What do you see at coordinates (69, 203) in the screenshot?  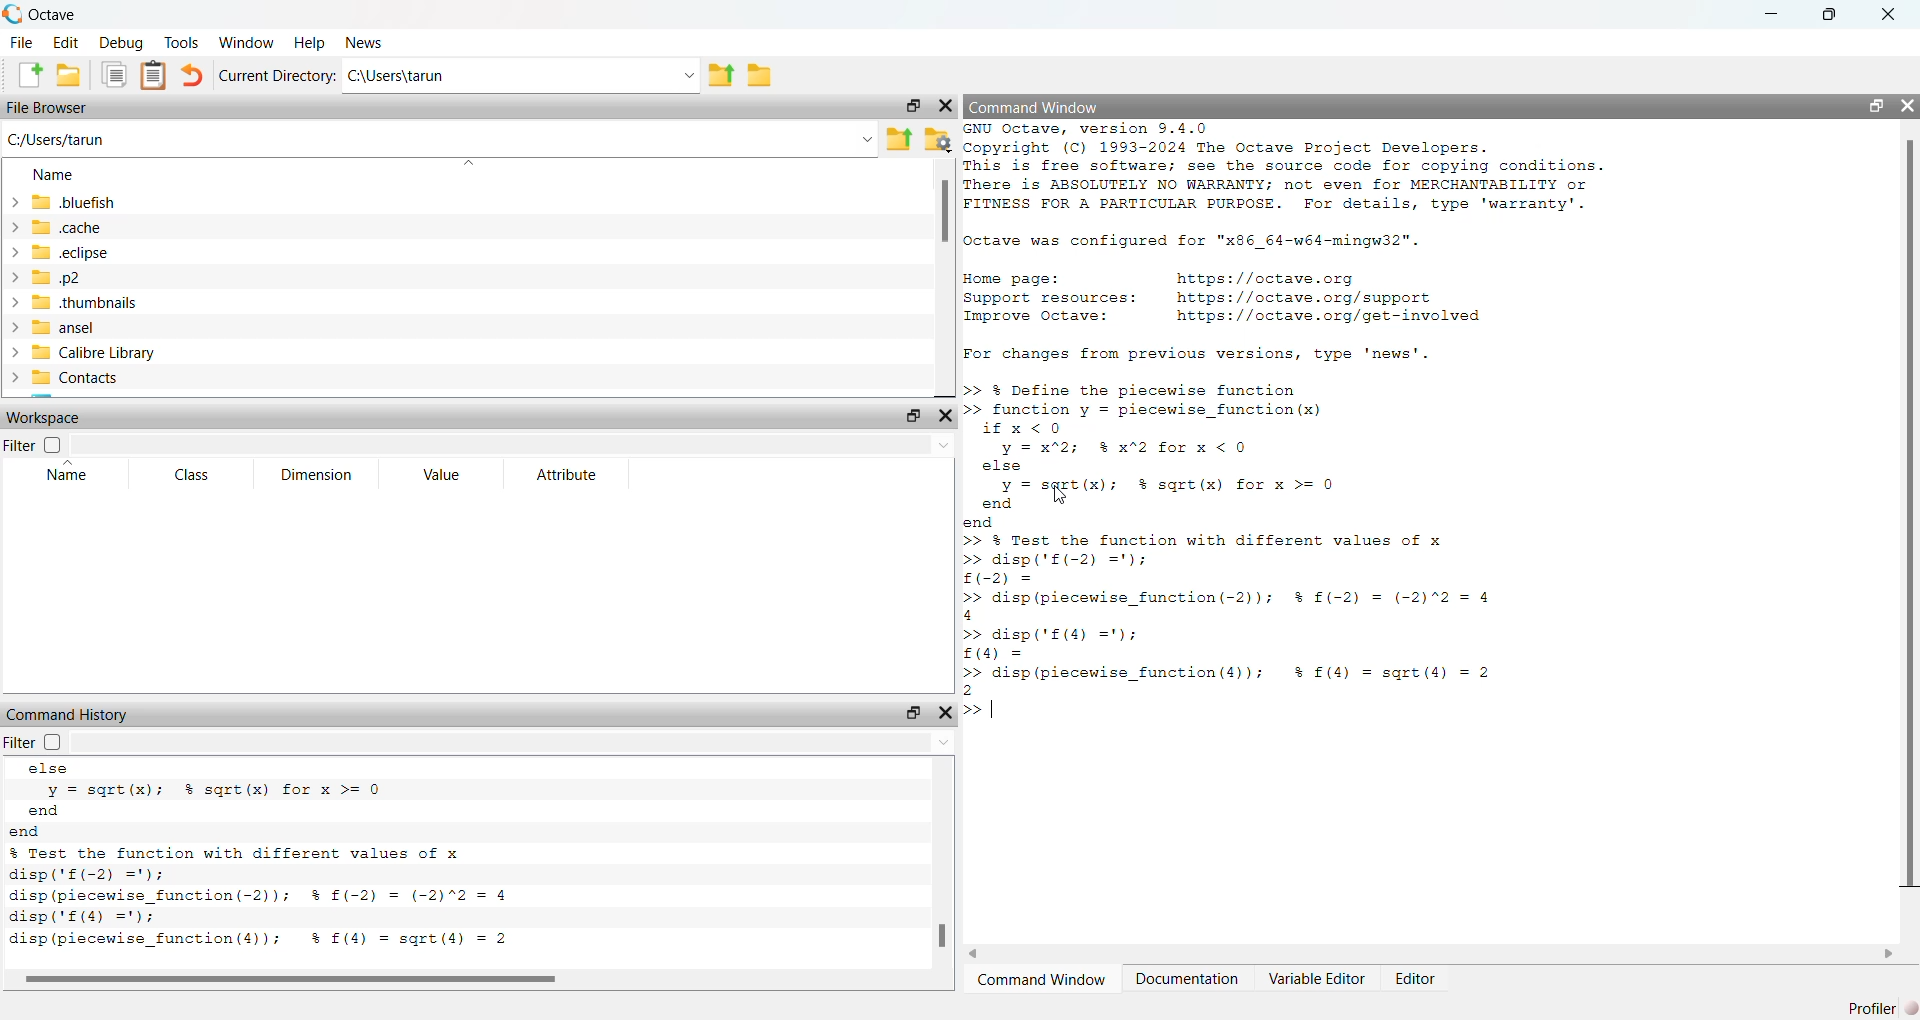 I see `>.bluefish` at bounding box center [69, 203].